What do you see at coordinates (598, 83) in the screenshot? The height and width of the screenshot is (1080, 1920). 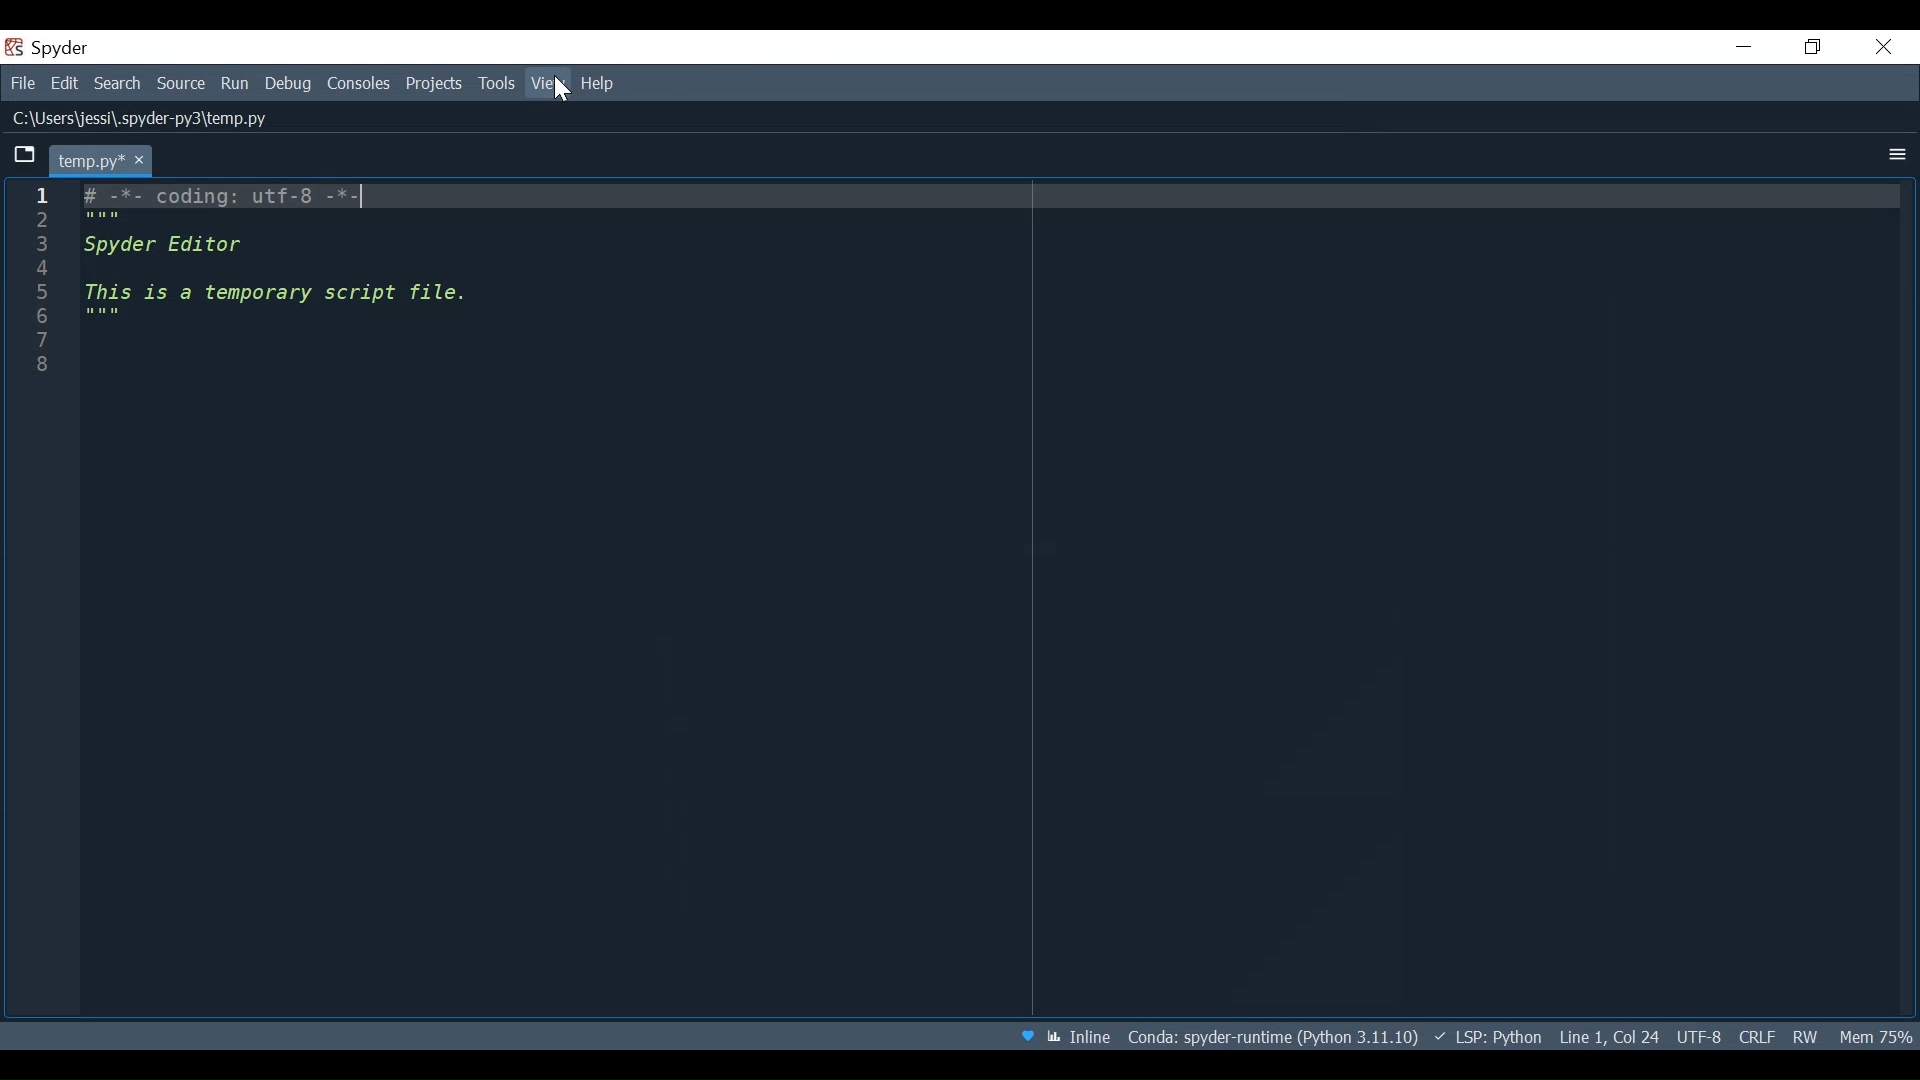 I see `Help` at bounding box center [598, 83].